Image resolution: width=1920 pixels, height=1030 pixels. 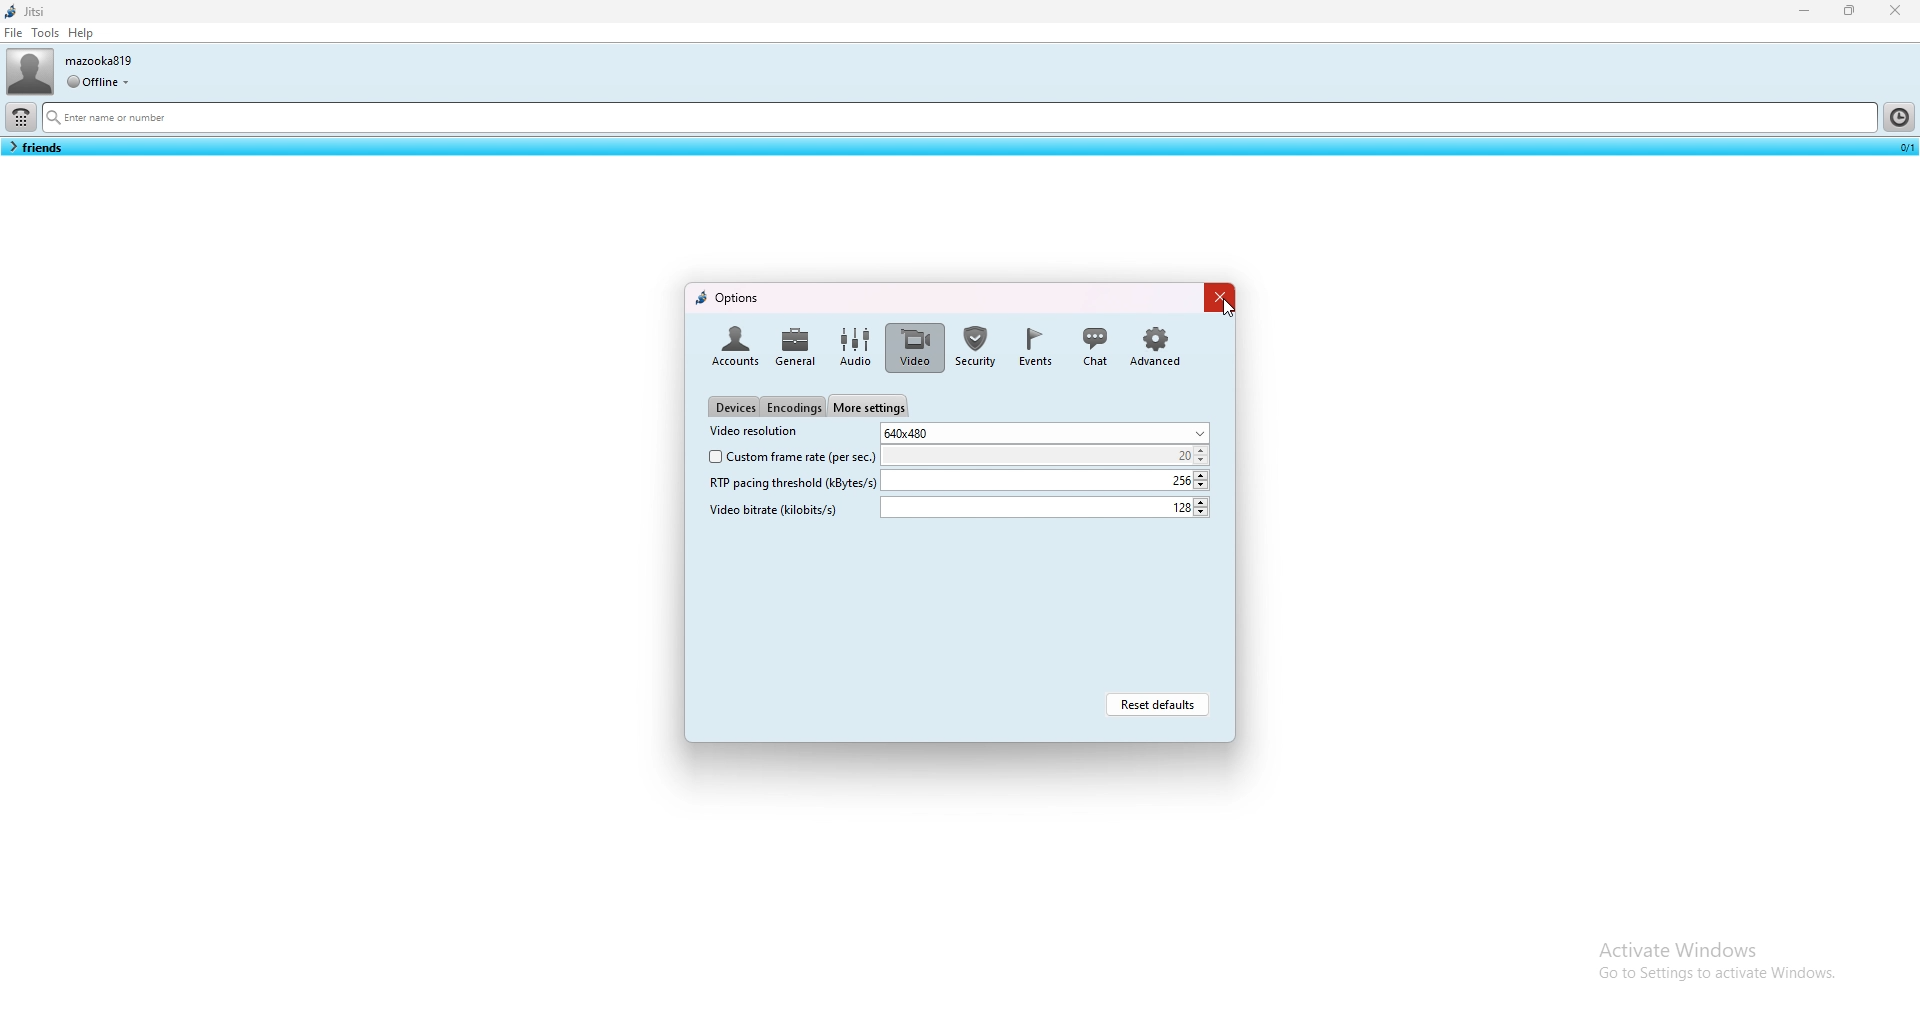 I want to click on search bar, so click(x=958, y=119).